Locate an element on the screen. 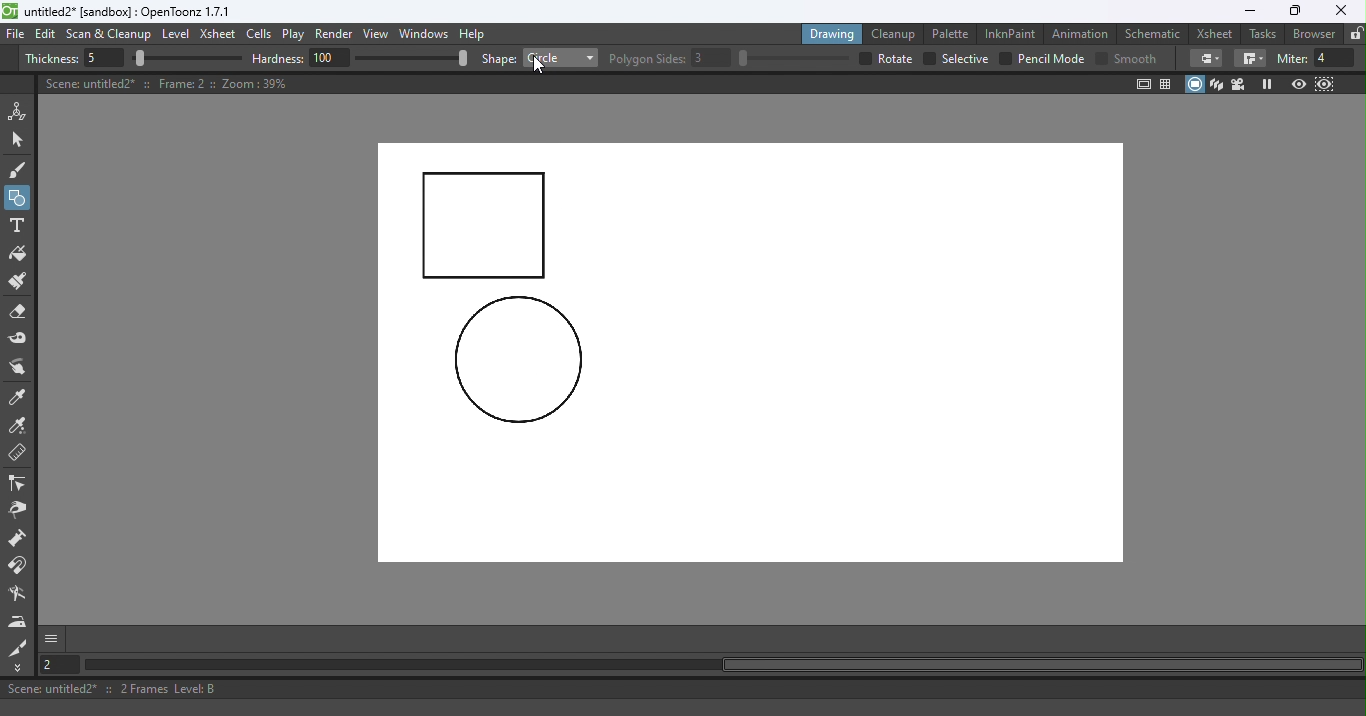  Eraser tool is located at coordinates (23, 312).